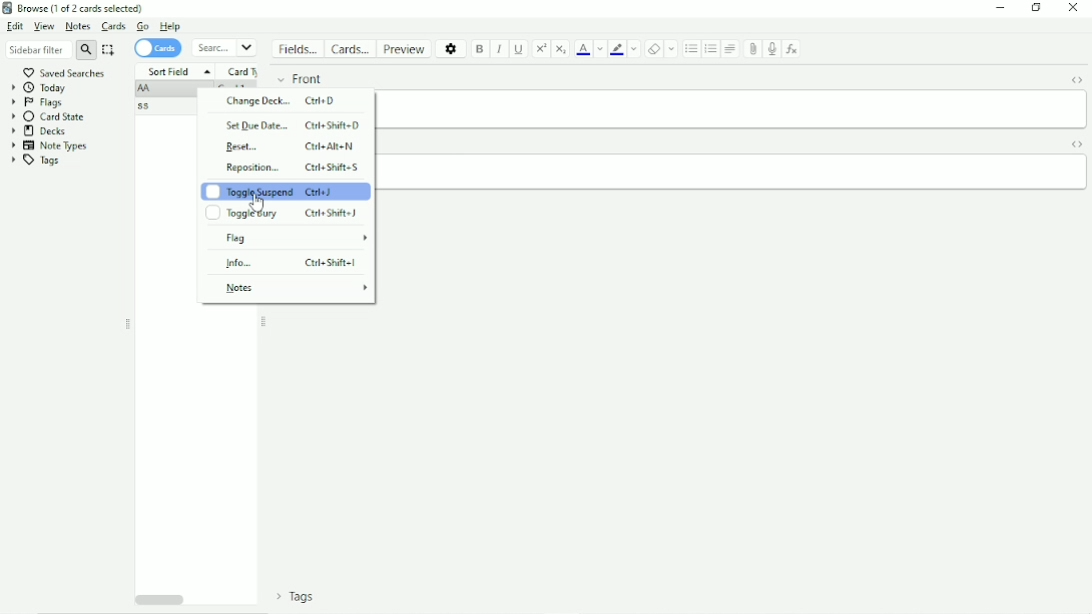  Describe the element at coordinates (584, 49) in the screenshot. I see `Text color` at that location.